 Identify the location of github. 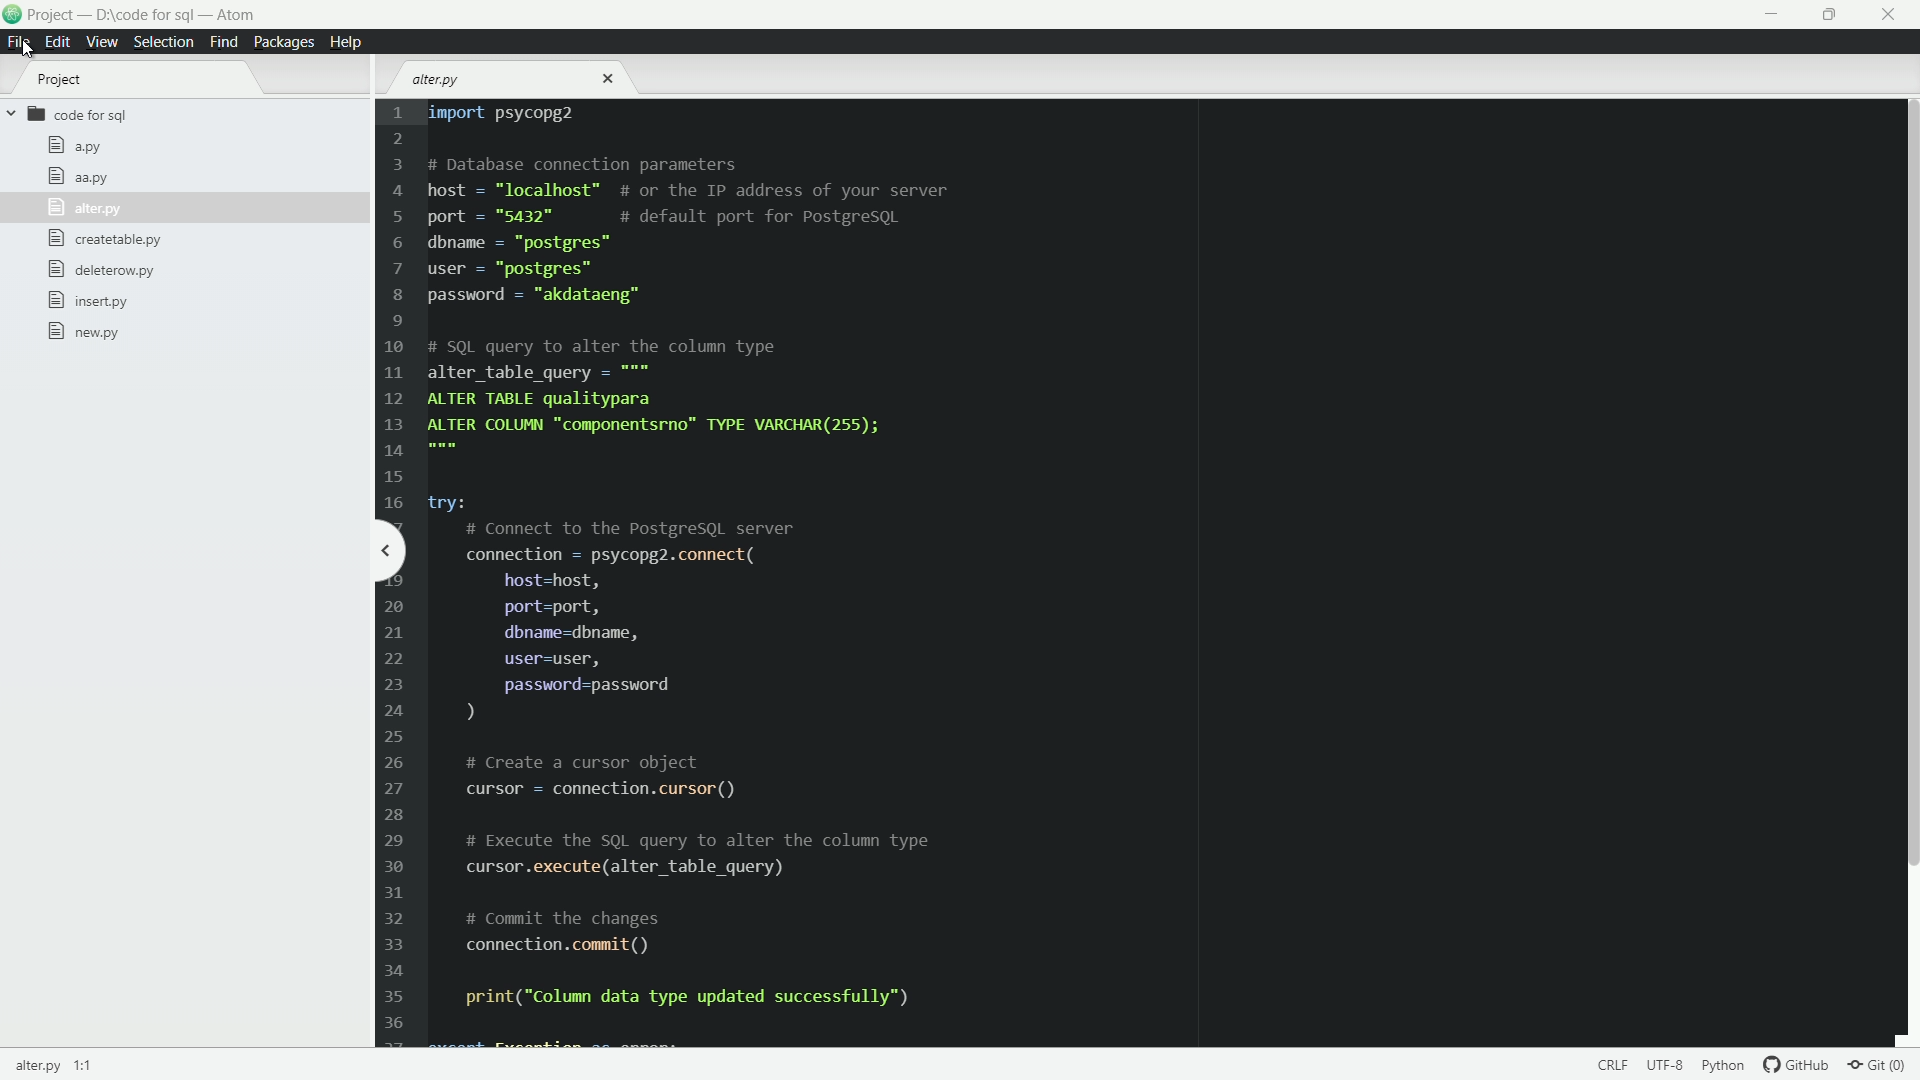
(1799, 1064).